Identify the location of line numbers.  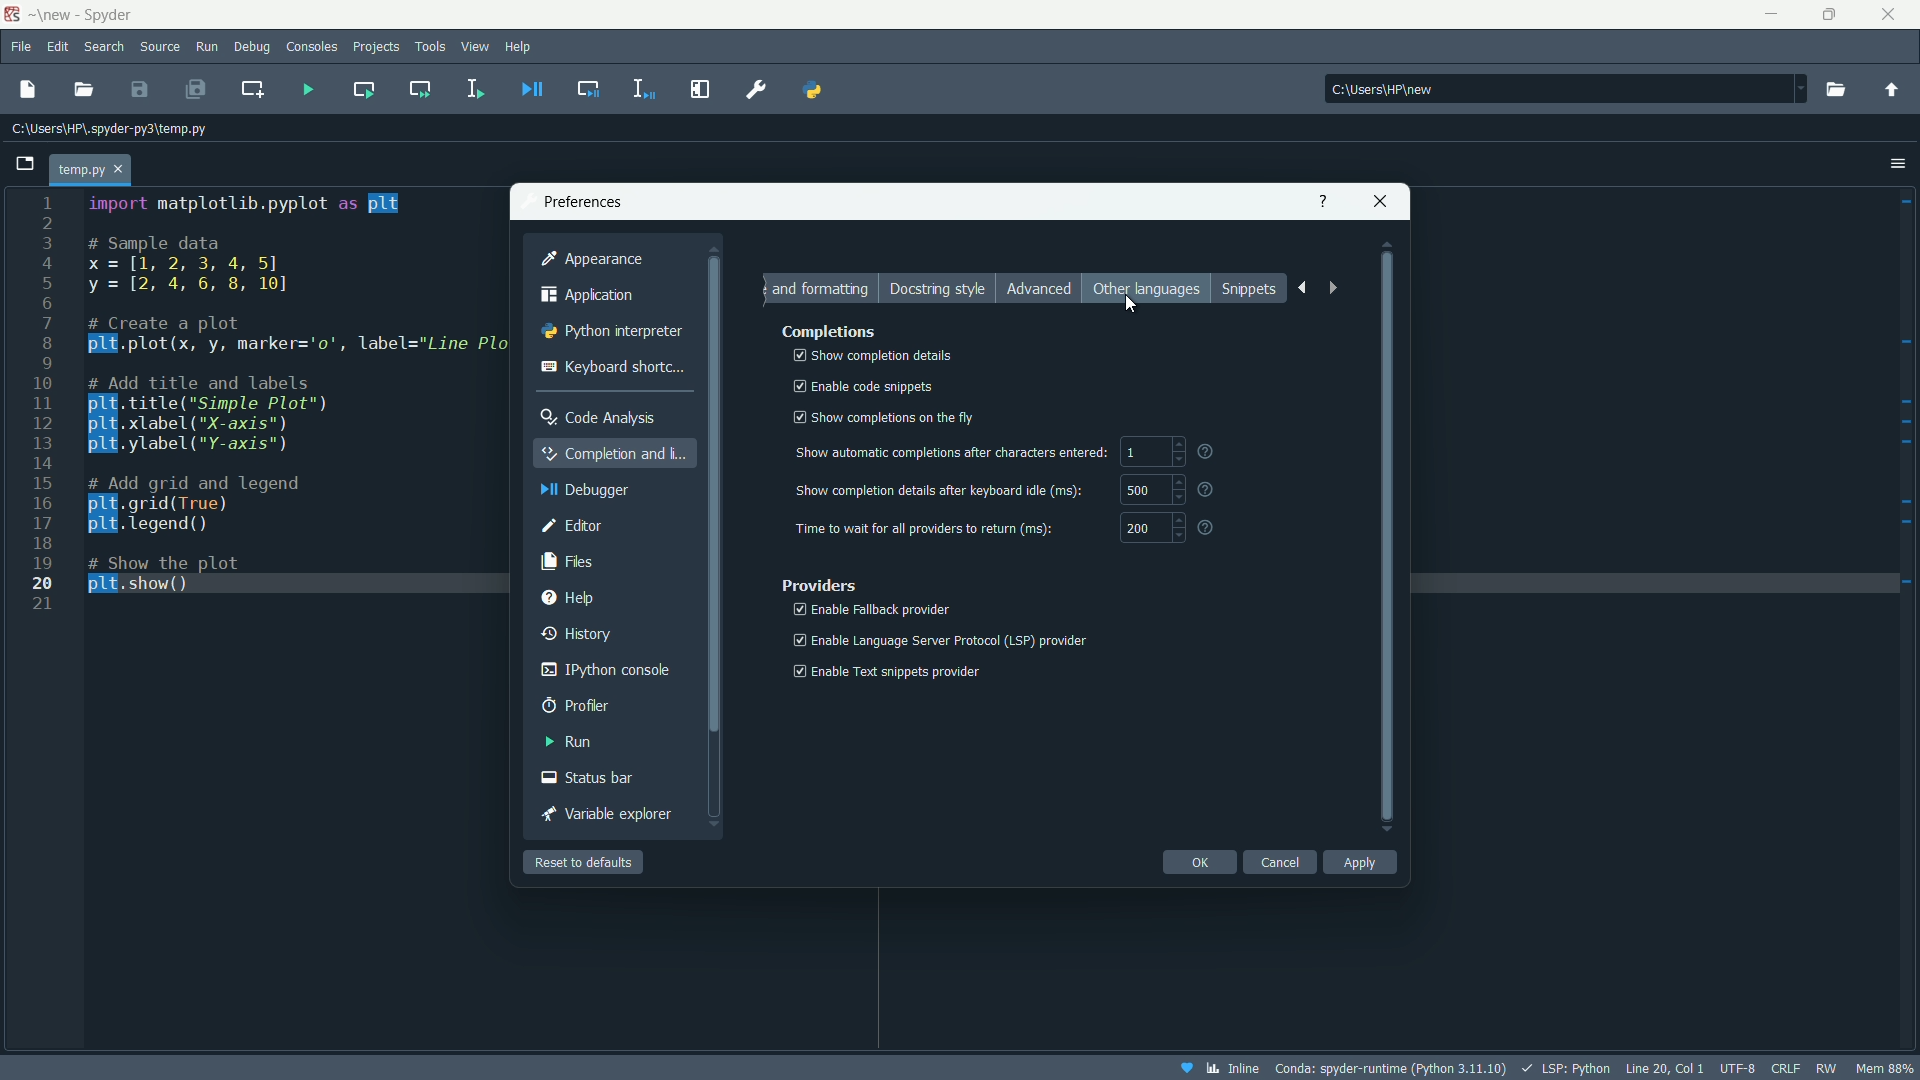
(43, 403).